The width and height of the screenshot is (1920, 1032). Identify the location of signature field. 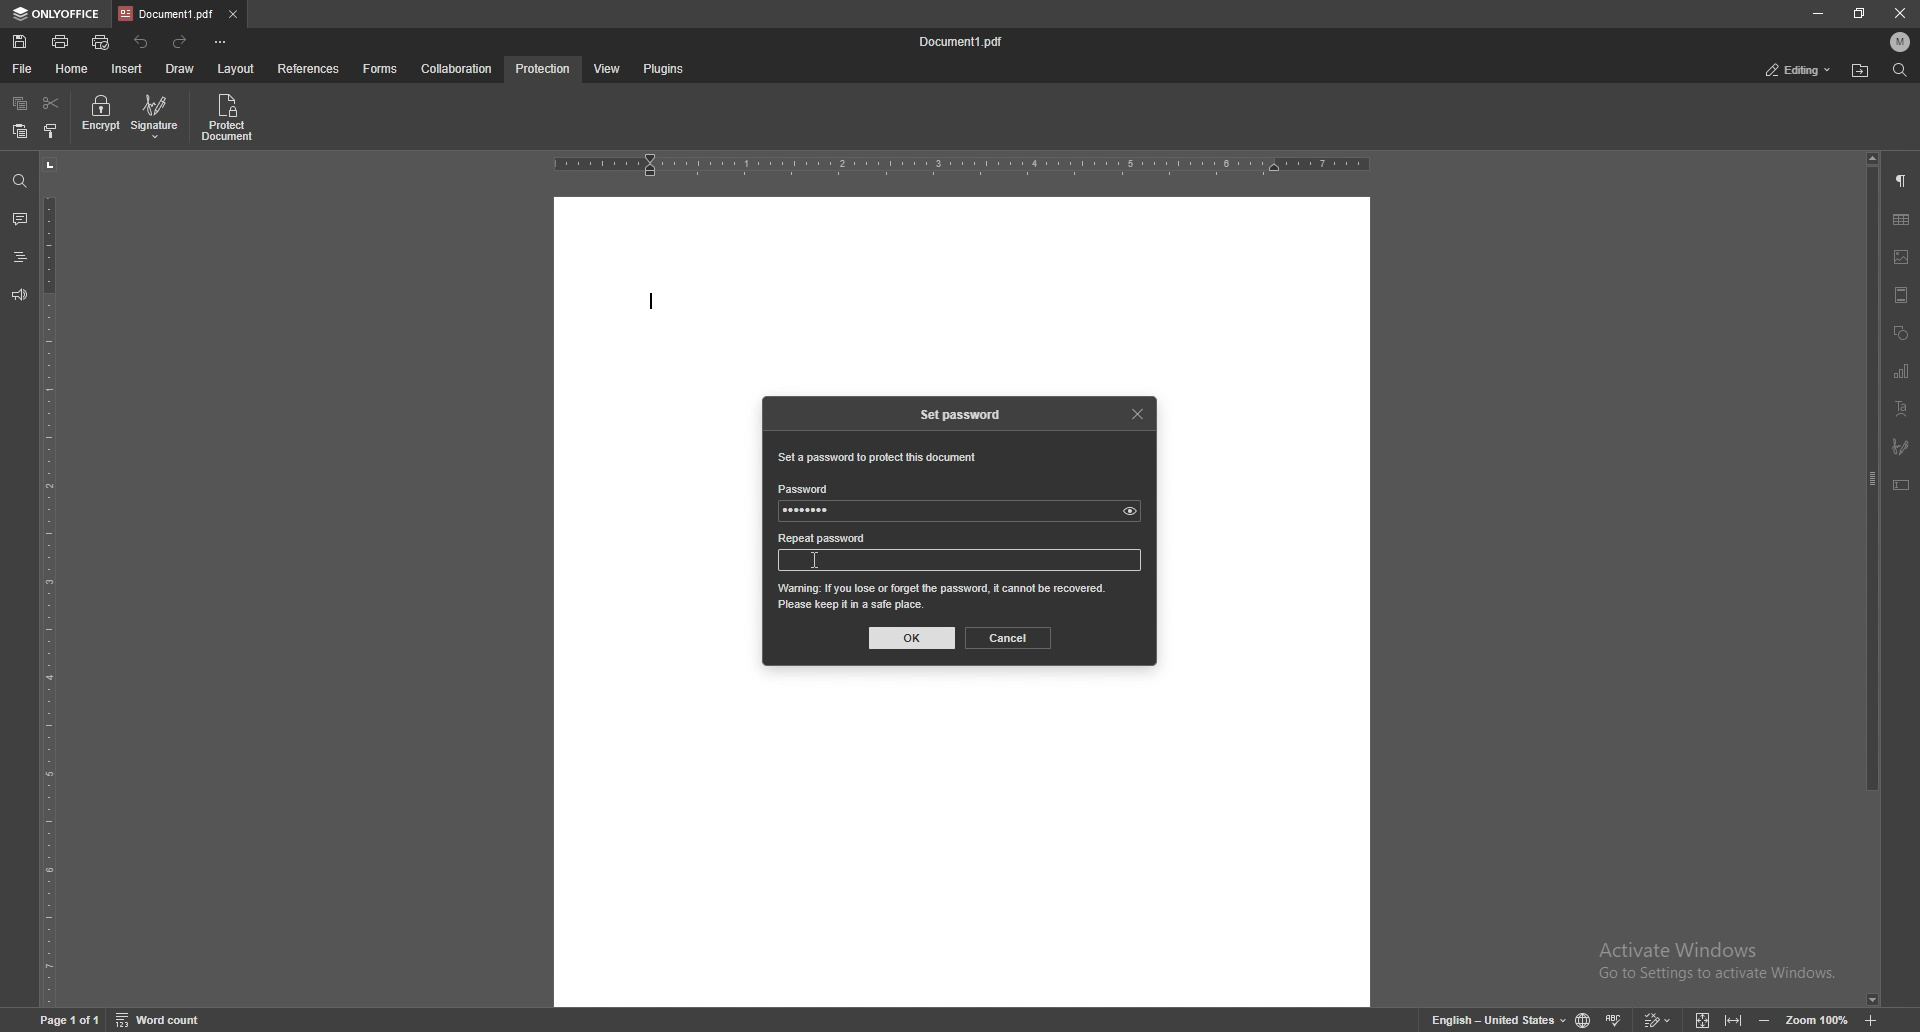
(1902, 445).